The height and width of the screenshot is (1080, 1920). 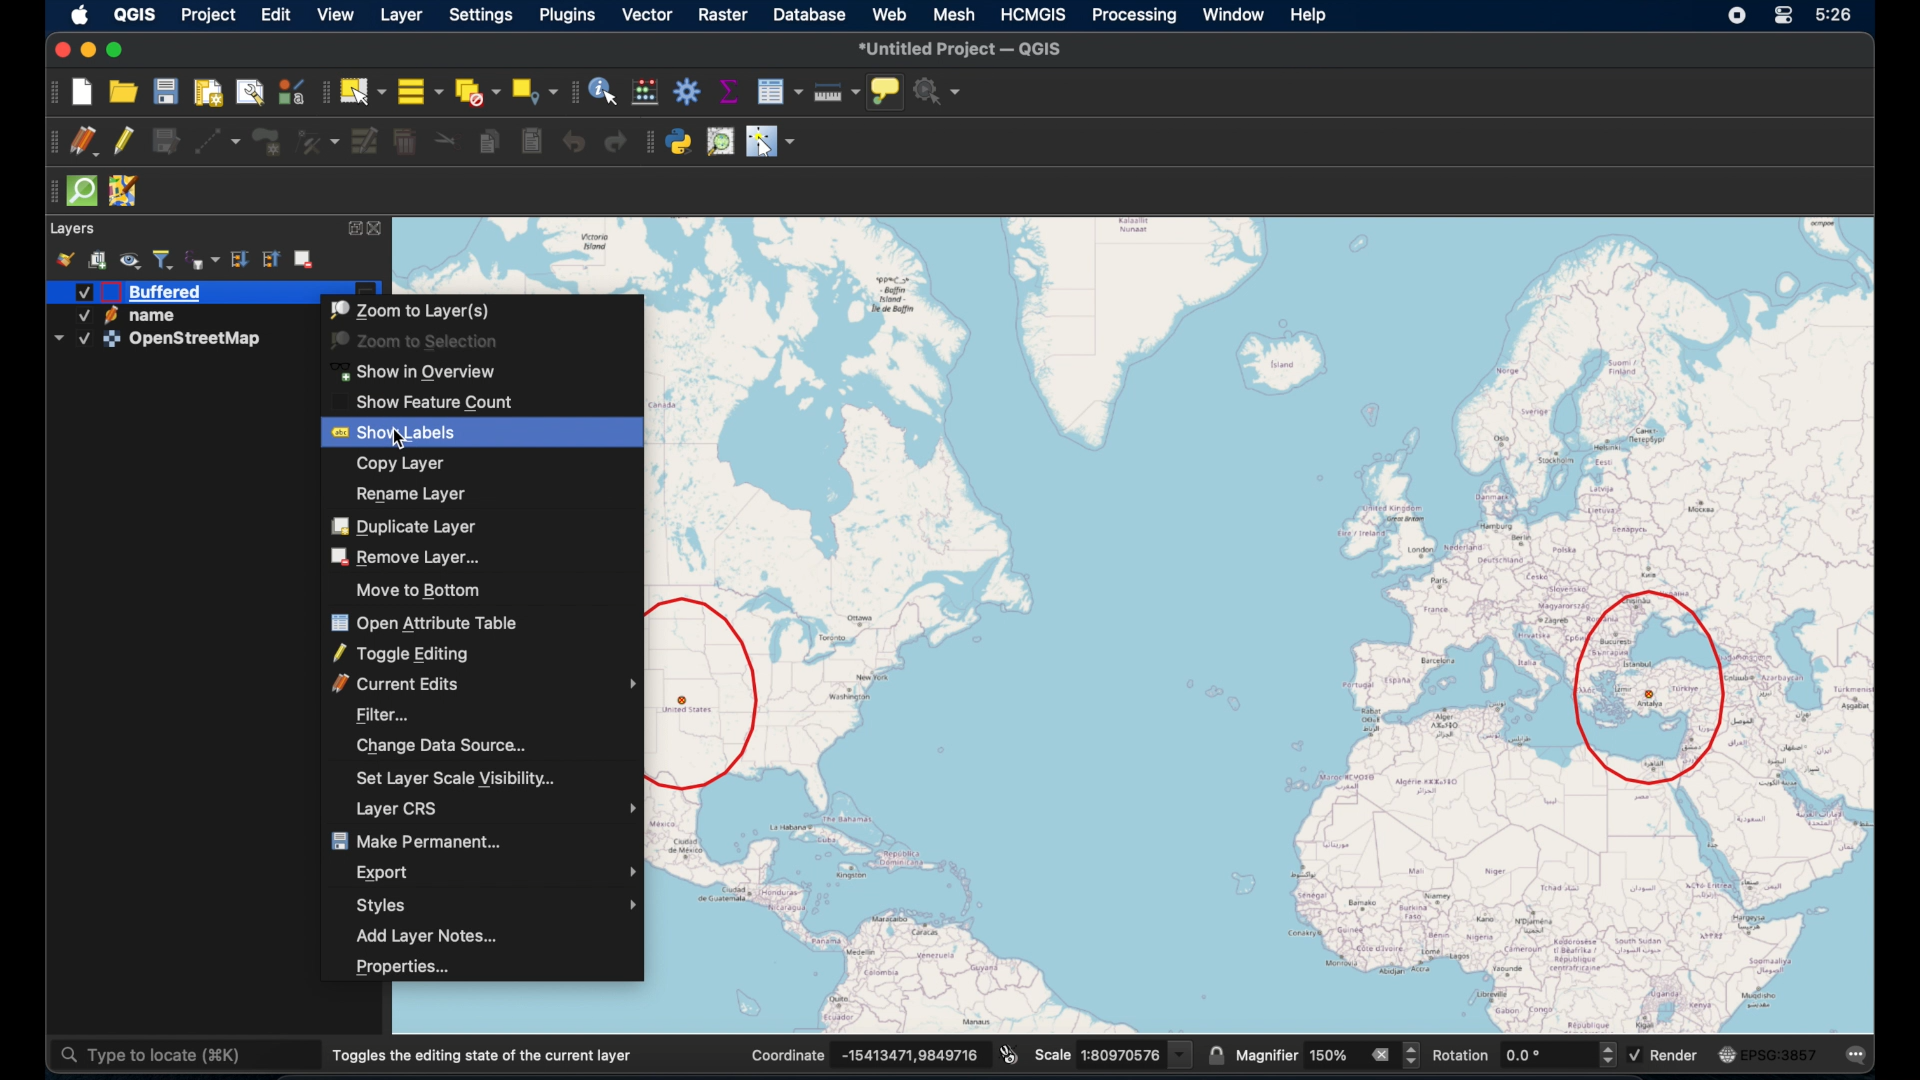 I want to click on change data source, so click(x=443, y=744).